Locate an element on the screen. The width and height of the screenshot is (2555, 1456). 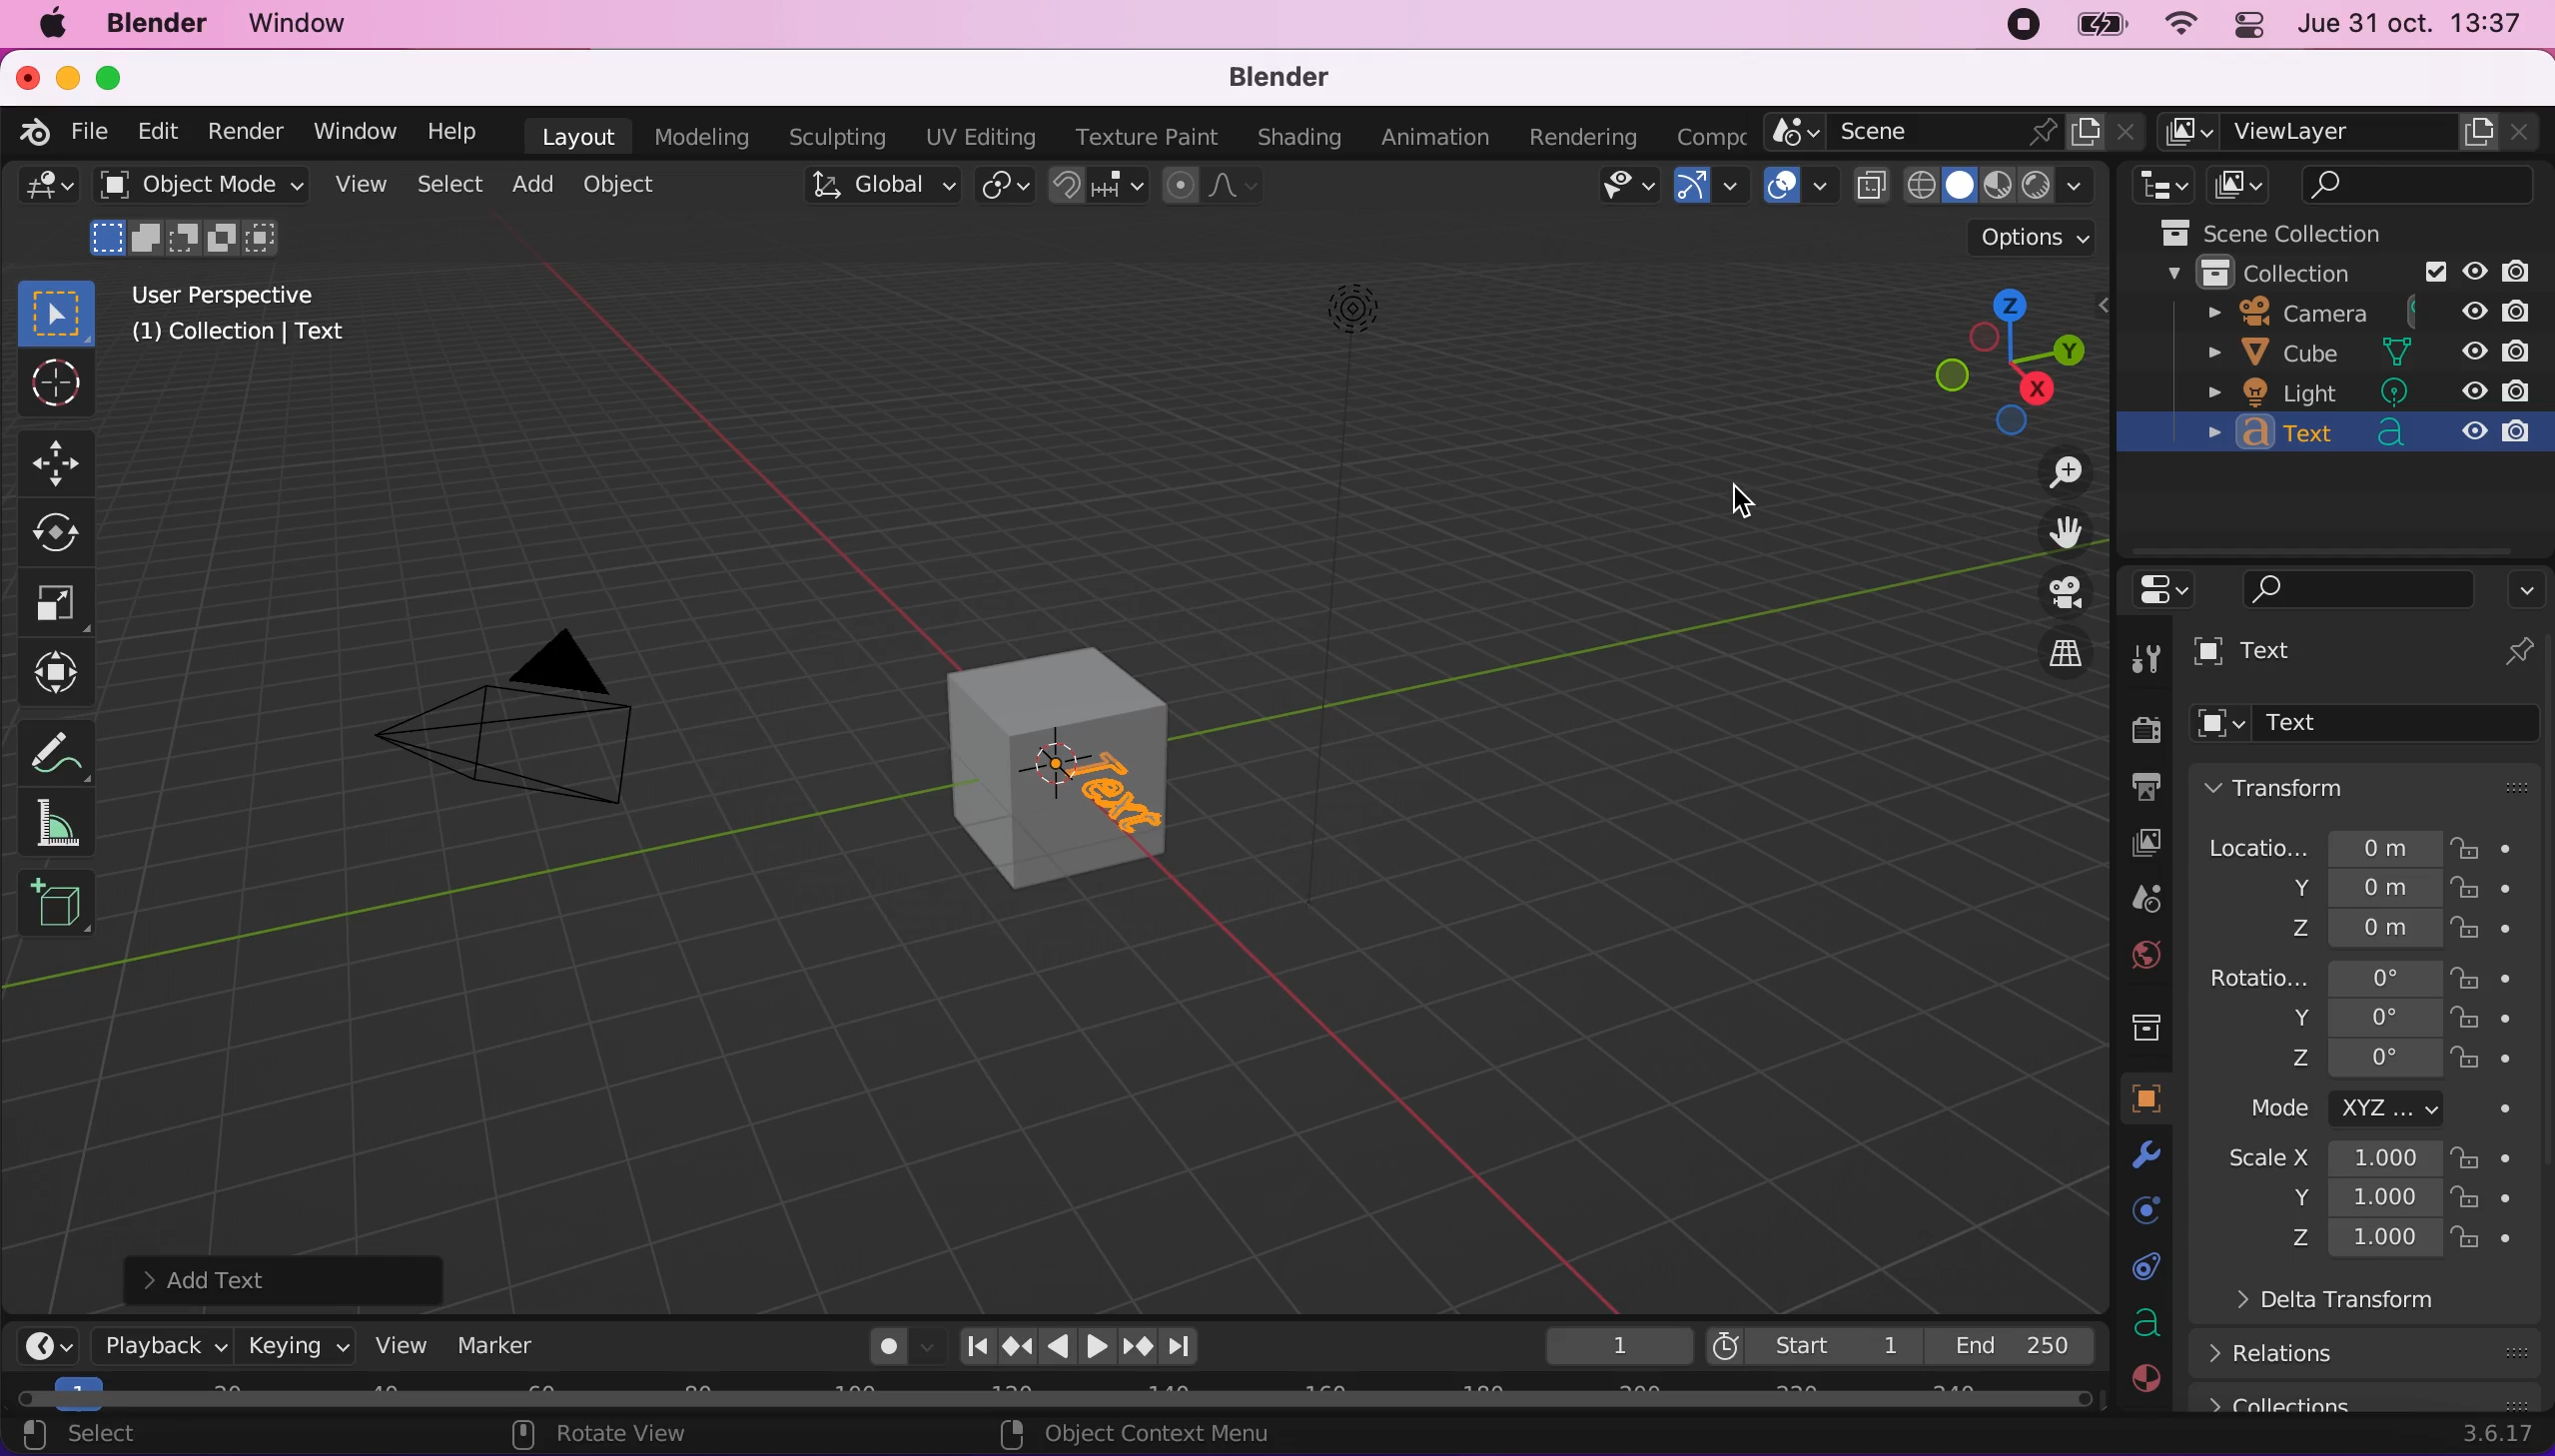
lock button is located at coordinates (2485, 887).